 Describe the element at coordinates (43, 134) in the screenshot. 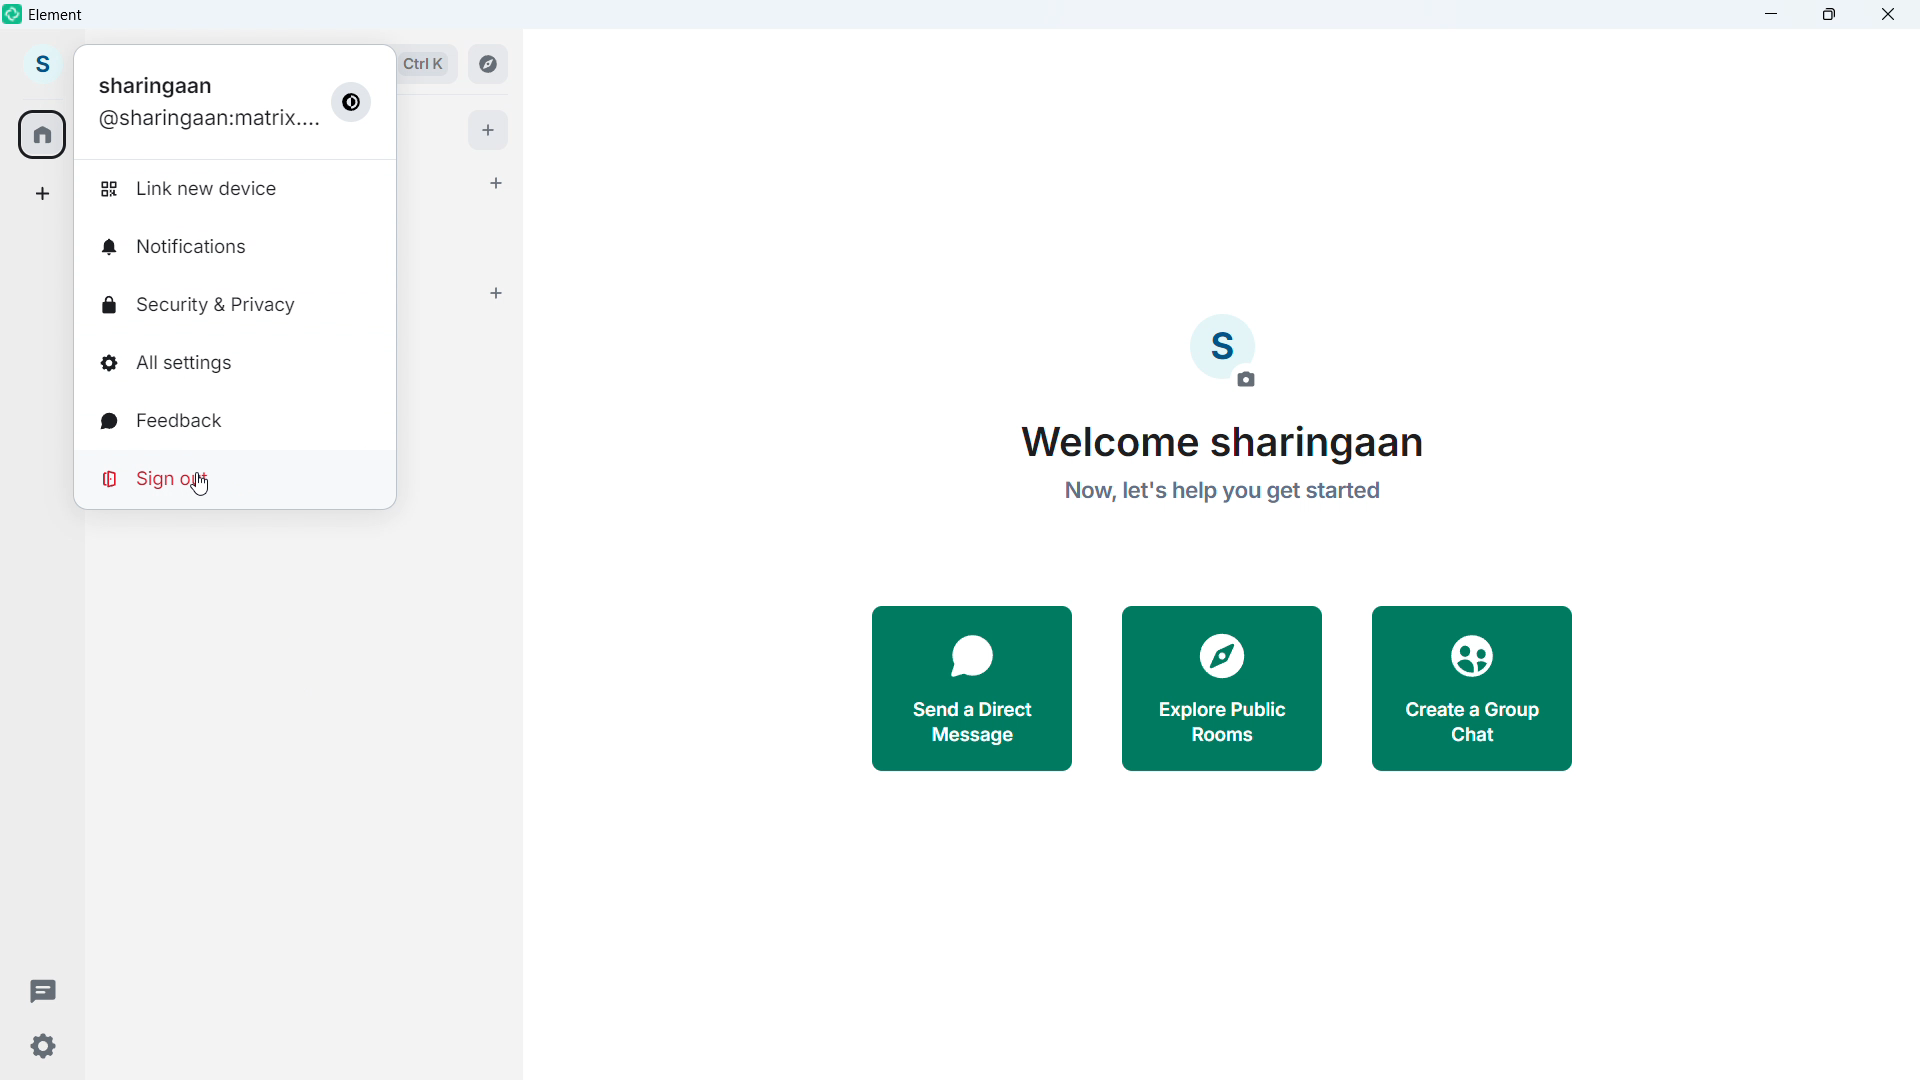

I see `home` at that location.